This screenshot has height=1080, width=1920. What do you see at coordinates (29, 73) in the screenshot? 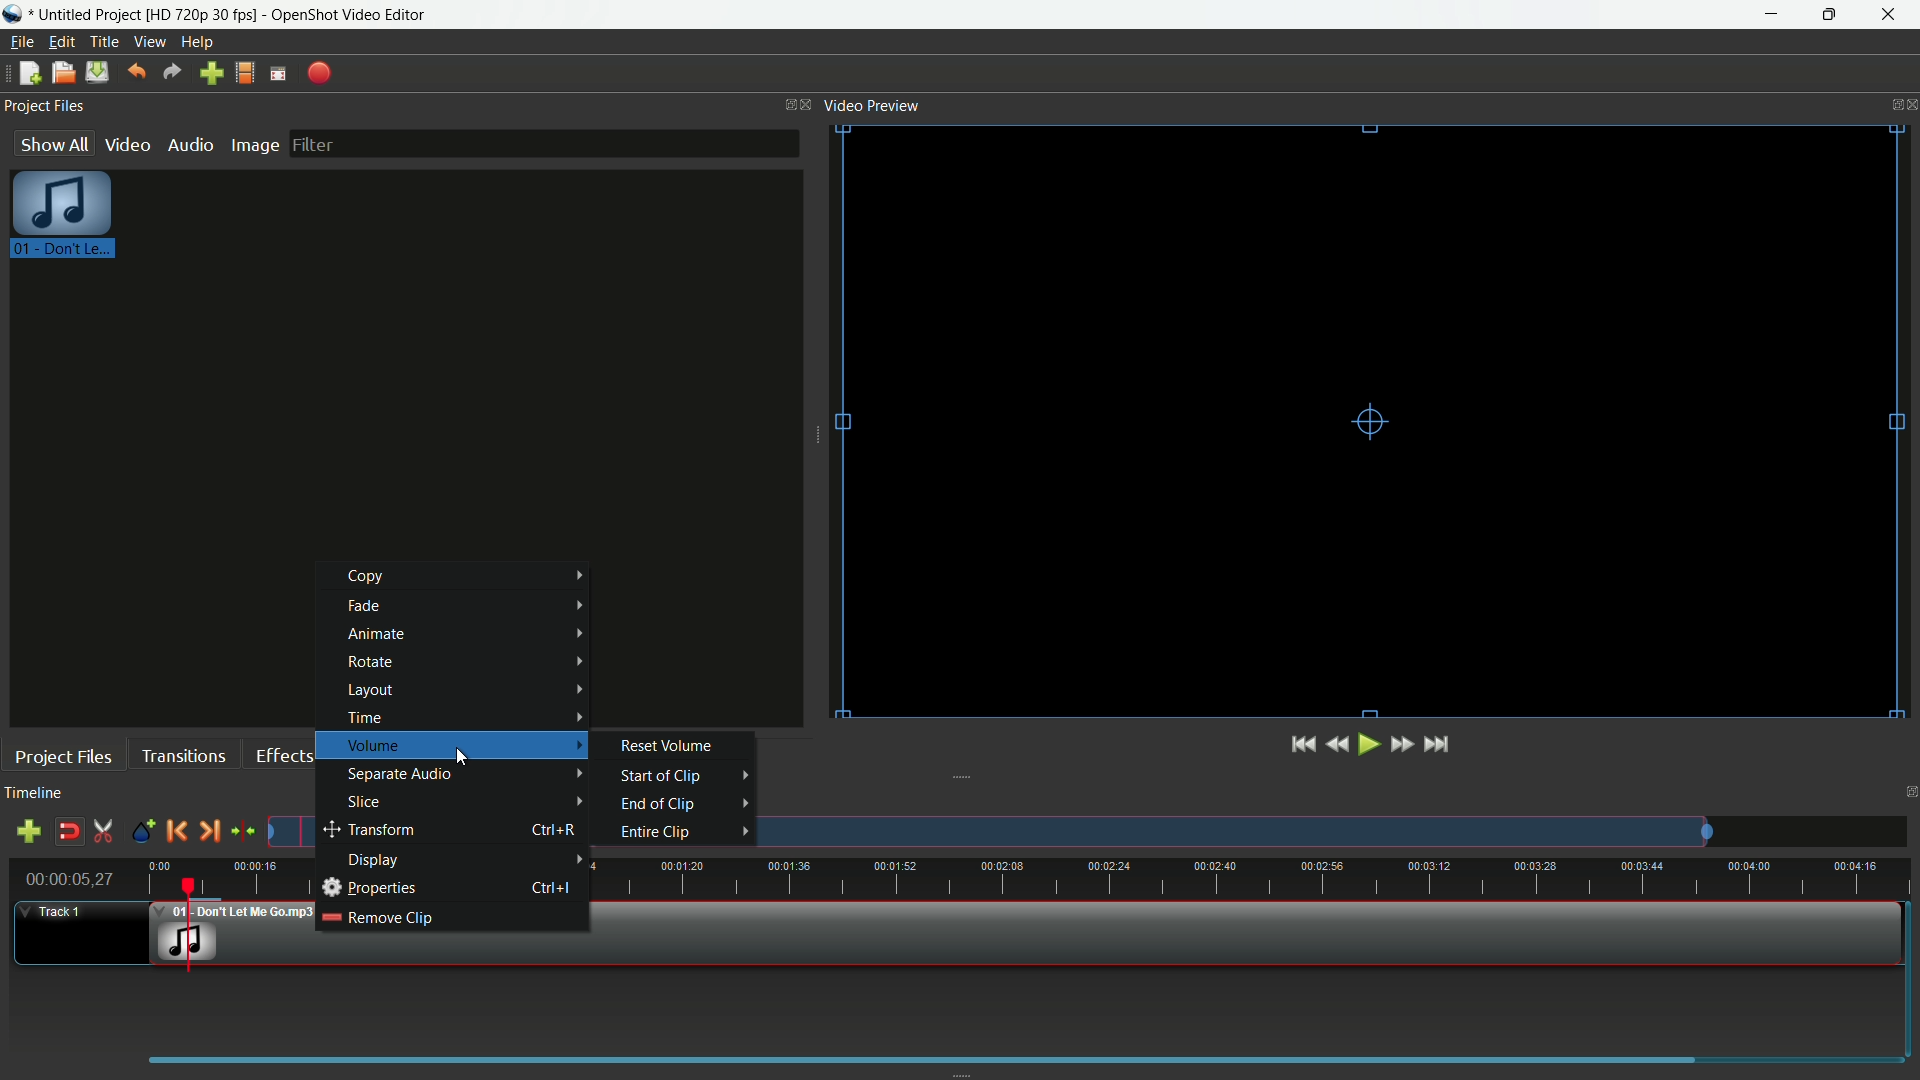
I see `new file` at bounding box center [29, 73].